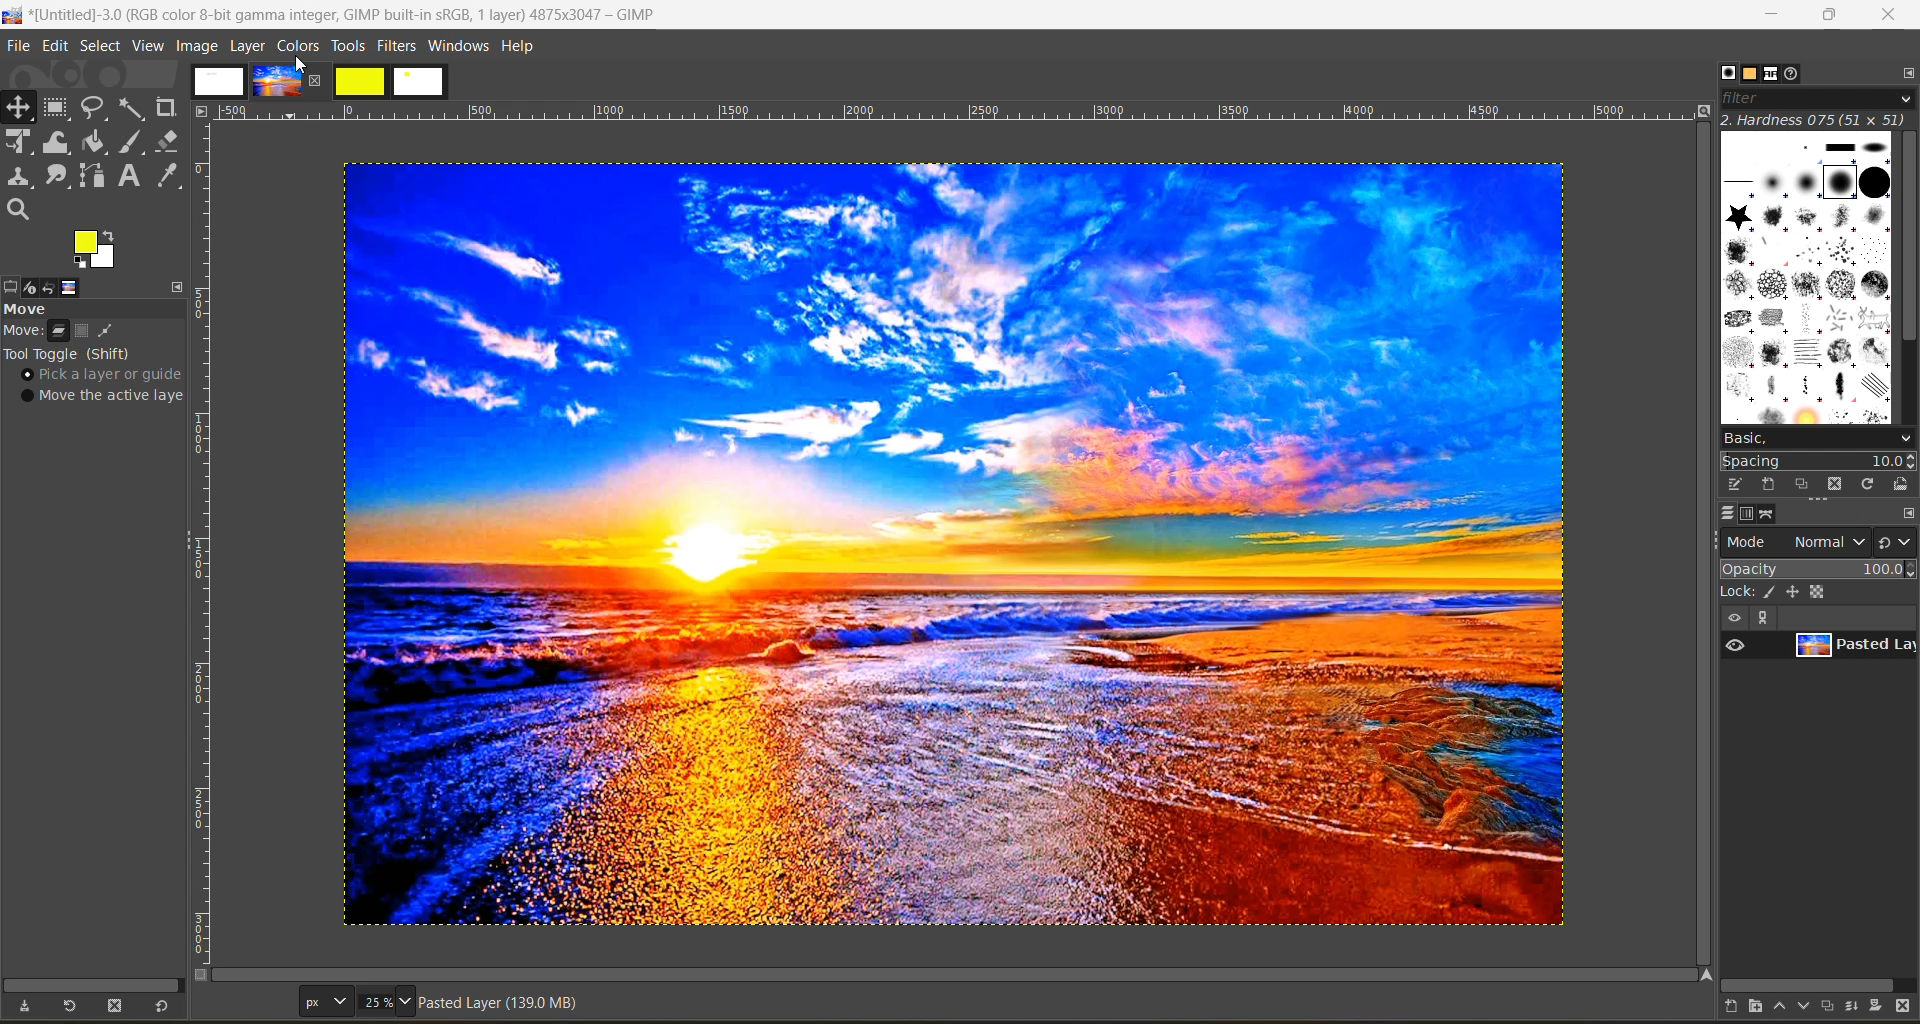 Image resolution: width=1920 pixels, height=1024 pixels. What do you see at coordinates (12, 287) in the screenshot?
I see `tool options` at bounding box center [12, 287].